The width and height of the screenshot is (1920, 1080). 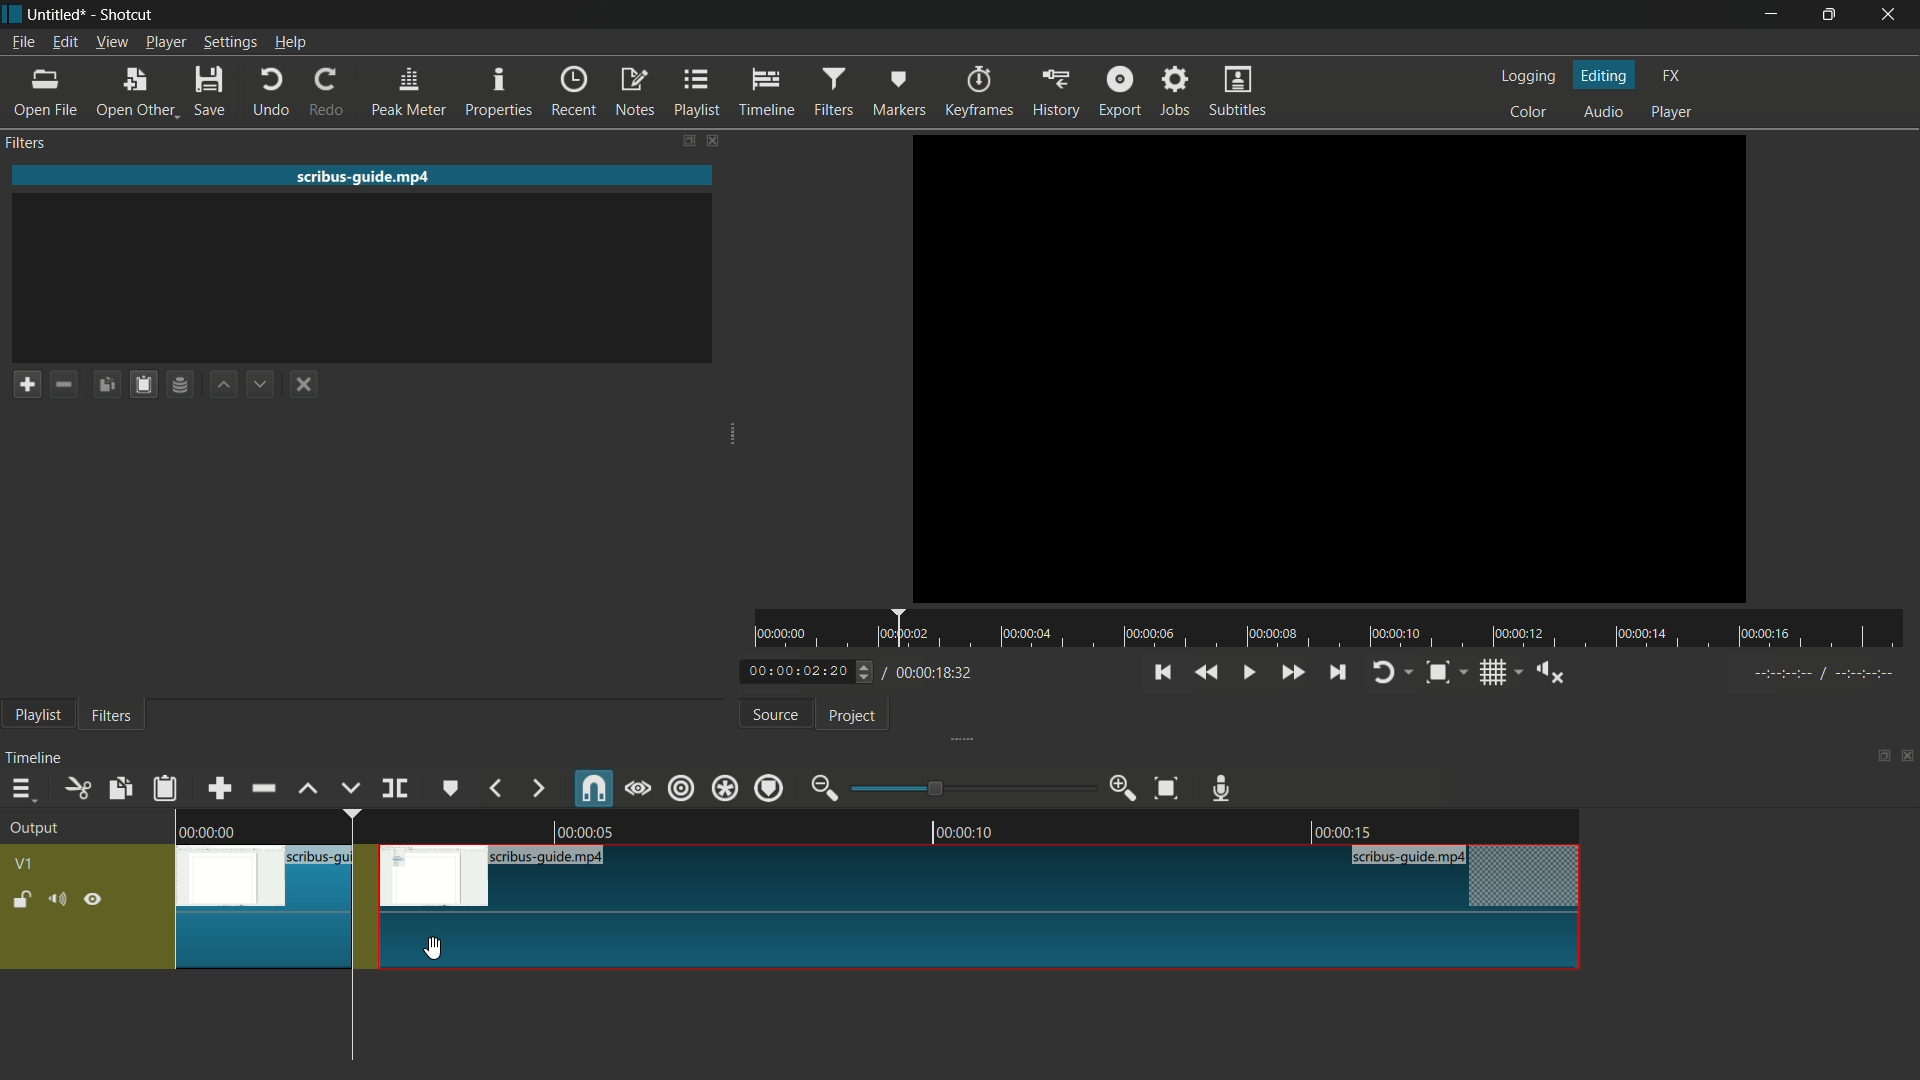 I want to click on v1, so click(x=25, y=864).